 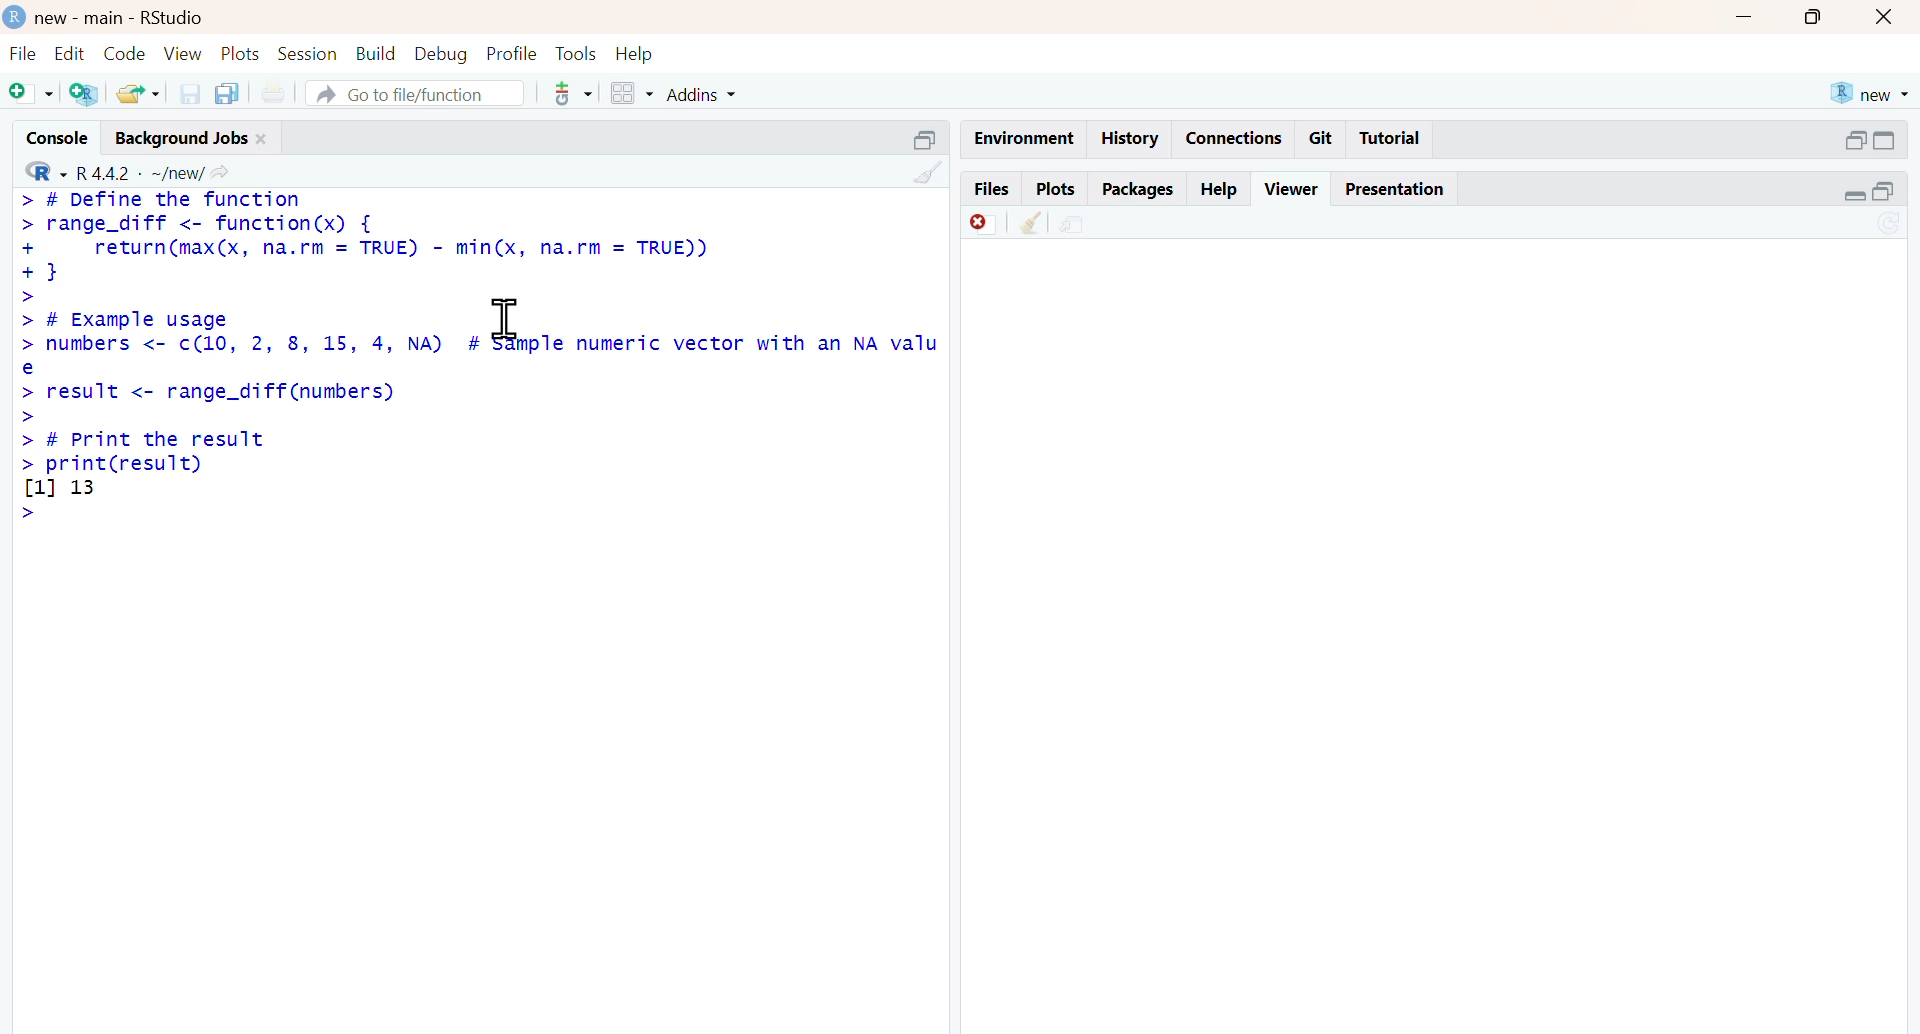 What do you see at coordinates (33, 94) in the screenshot?
I see `add file as` at bounding box center [33, 94].